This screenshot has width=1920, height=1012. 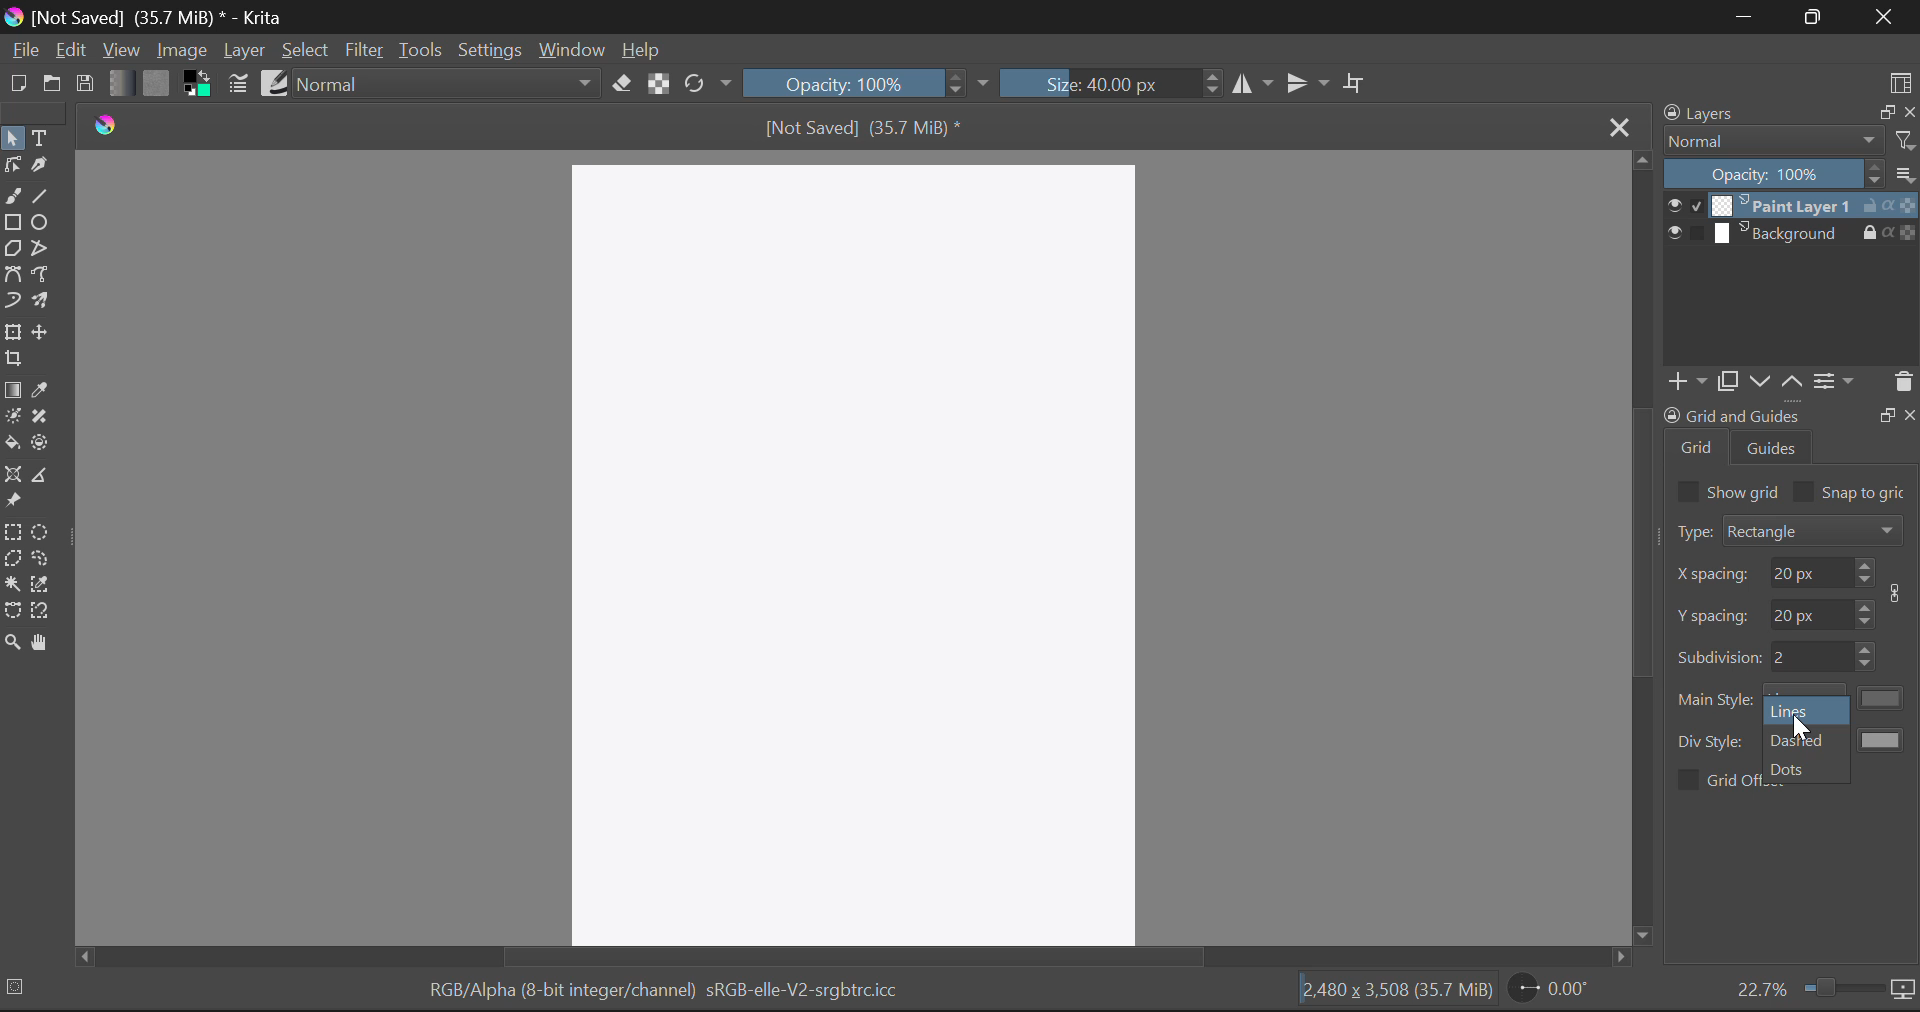 I want to click on type, so click(x=1692, y=531).